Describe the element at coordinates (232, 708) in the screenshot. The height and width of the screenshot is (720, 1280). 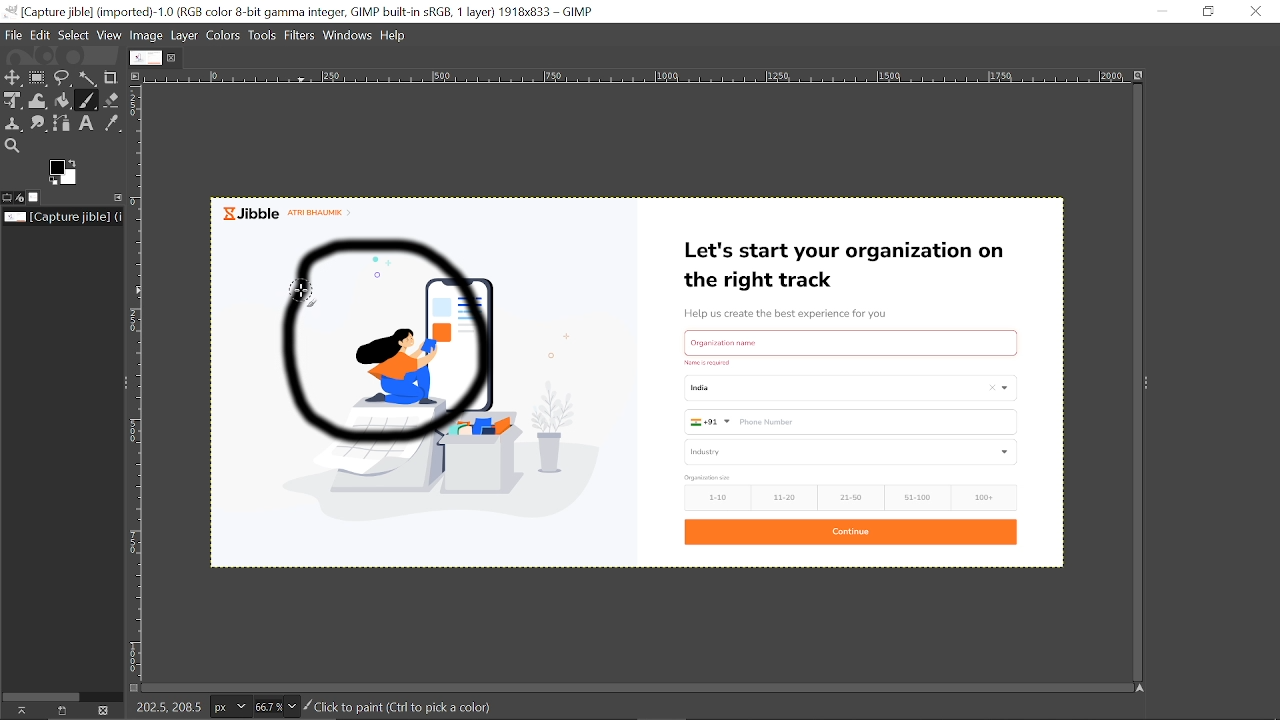
I see `Pixel` at that location.